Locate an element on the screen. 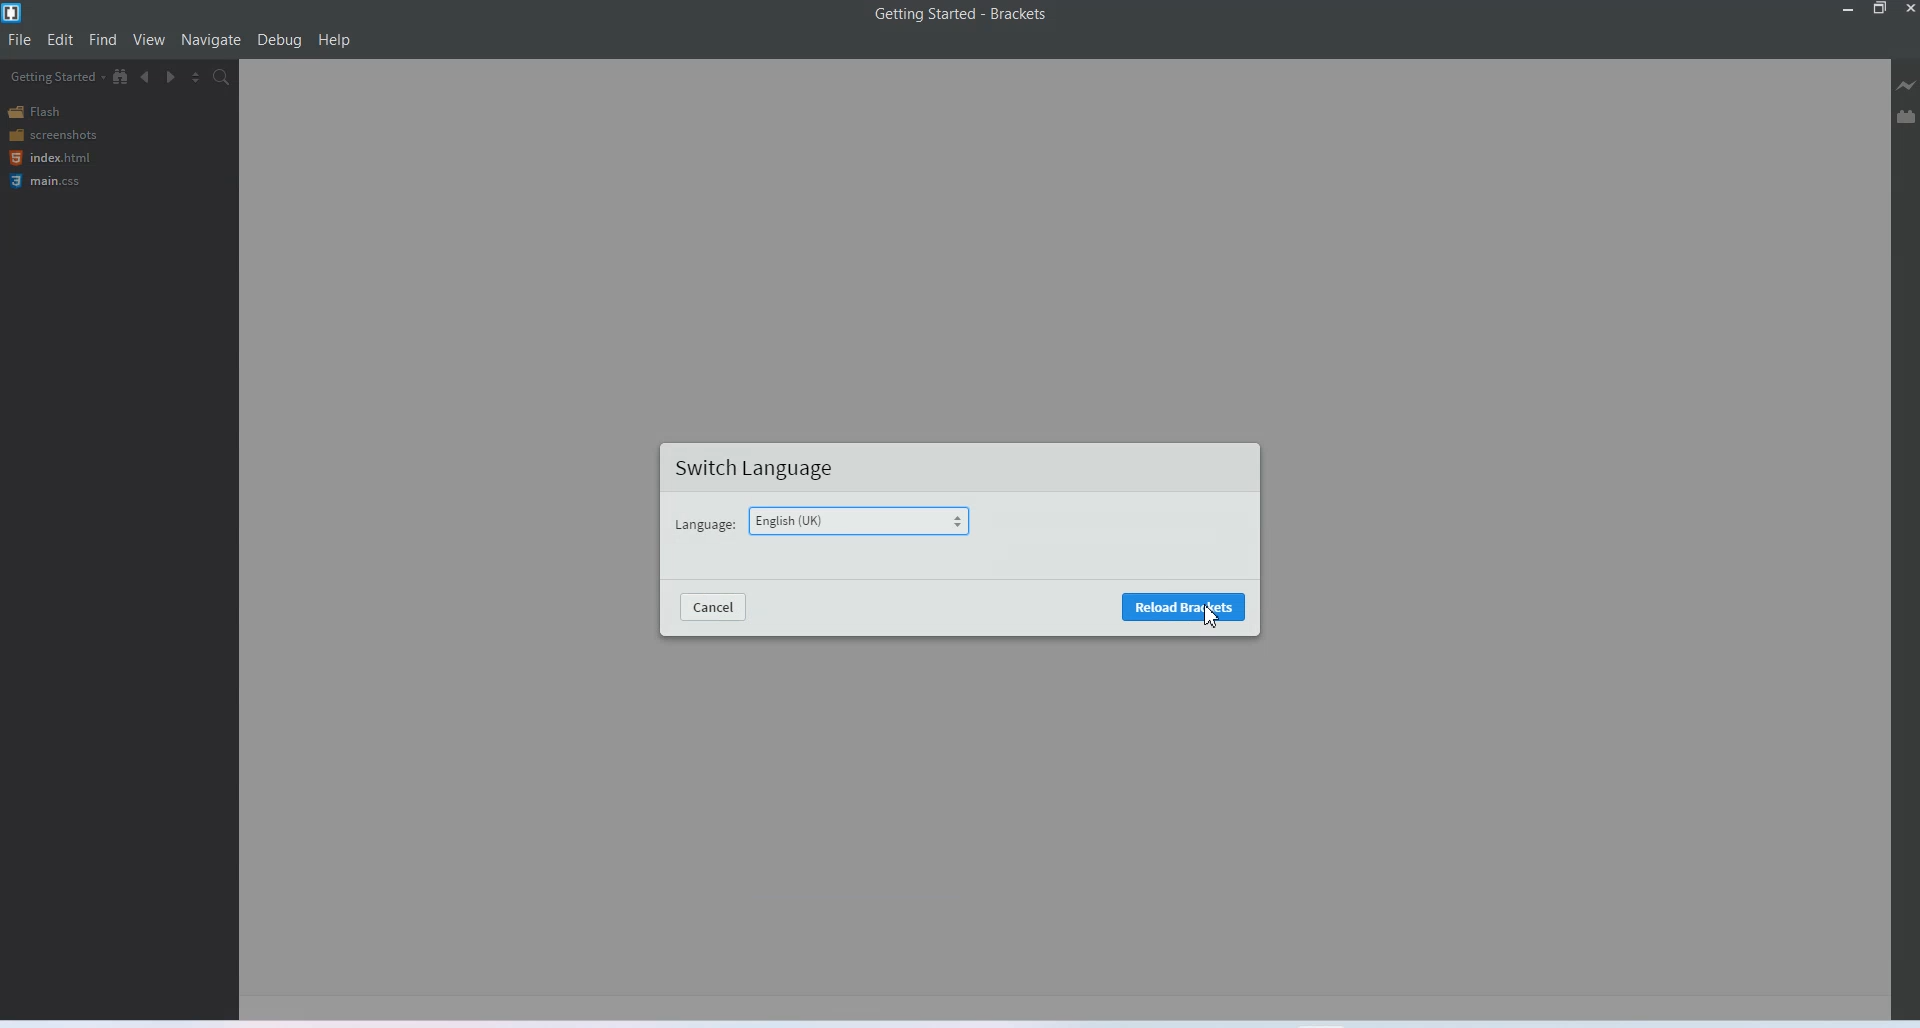 The width and height of the screenshot is (1920, 1028). File is located at coordinates (20, 40).